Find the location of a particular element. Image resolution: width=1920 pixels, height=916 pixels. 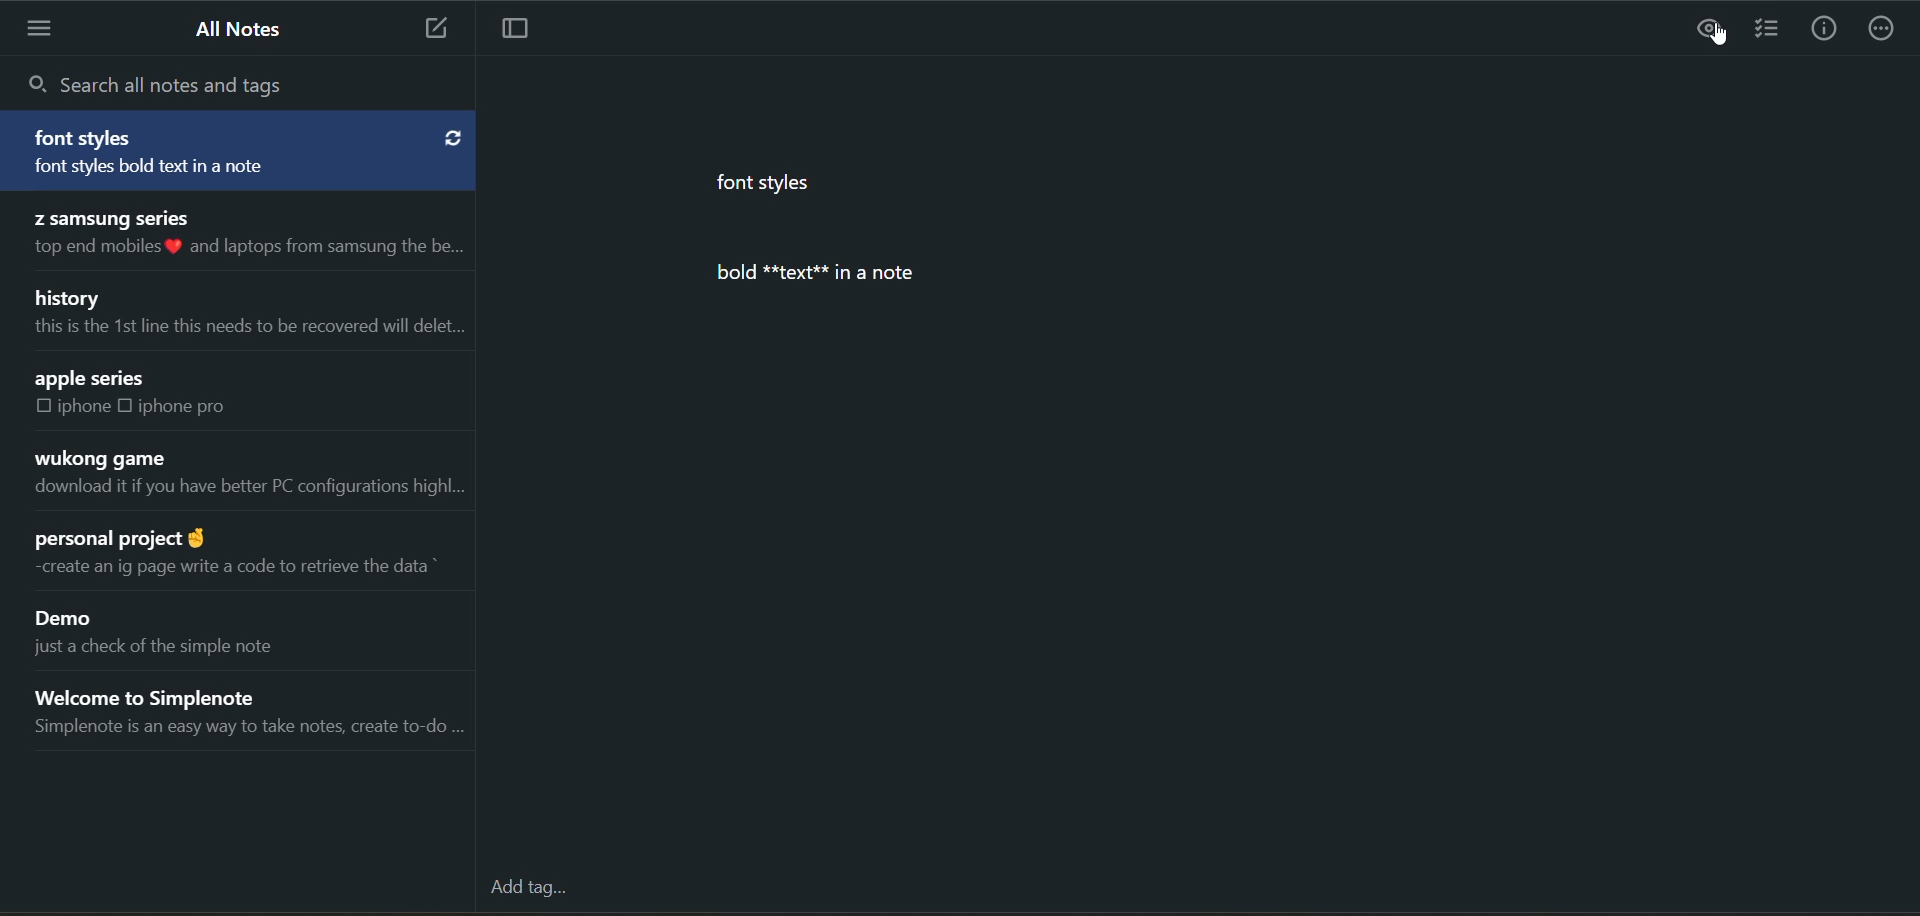

search is located at coordinates (166, 83).